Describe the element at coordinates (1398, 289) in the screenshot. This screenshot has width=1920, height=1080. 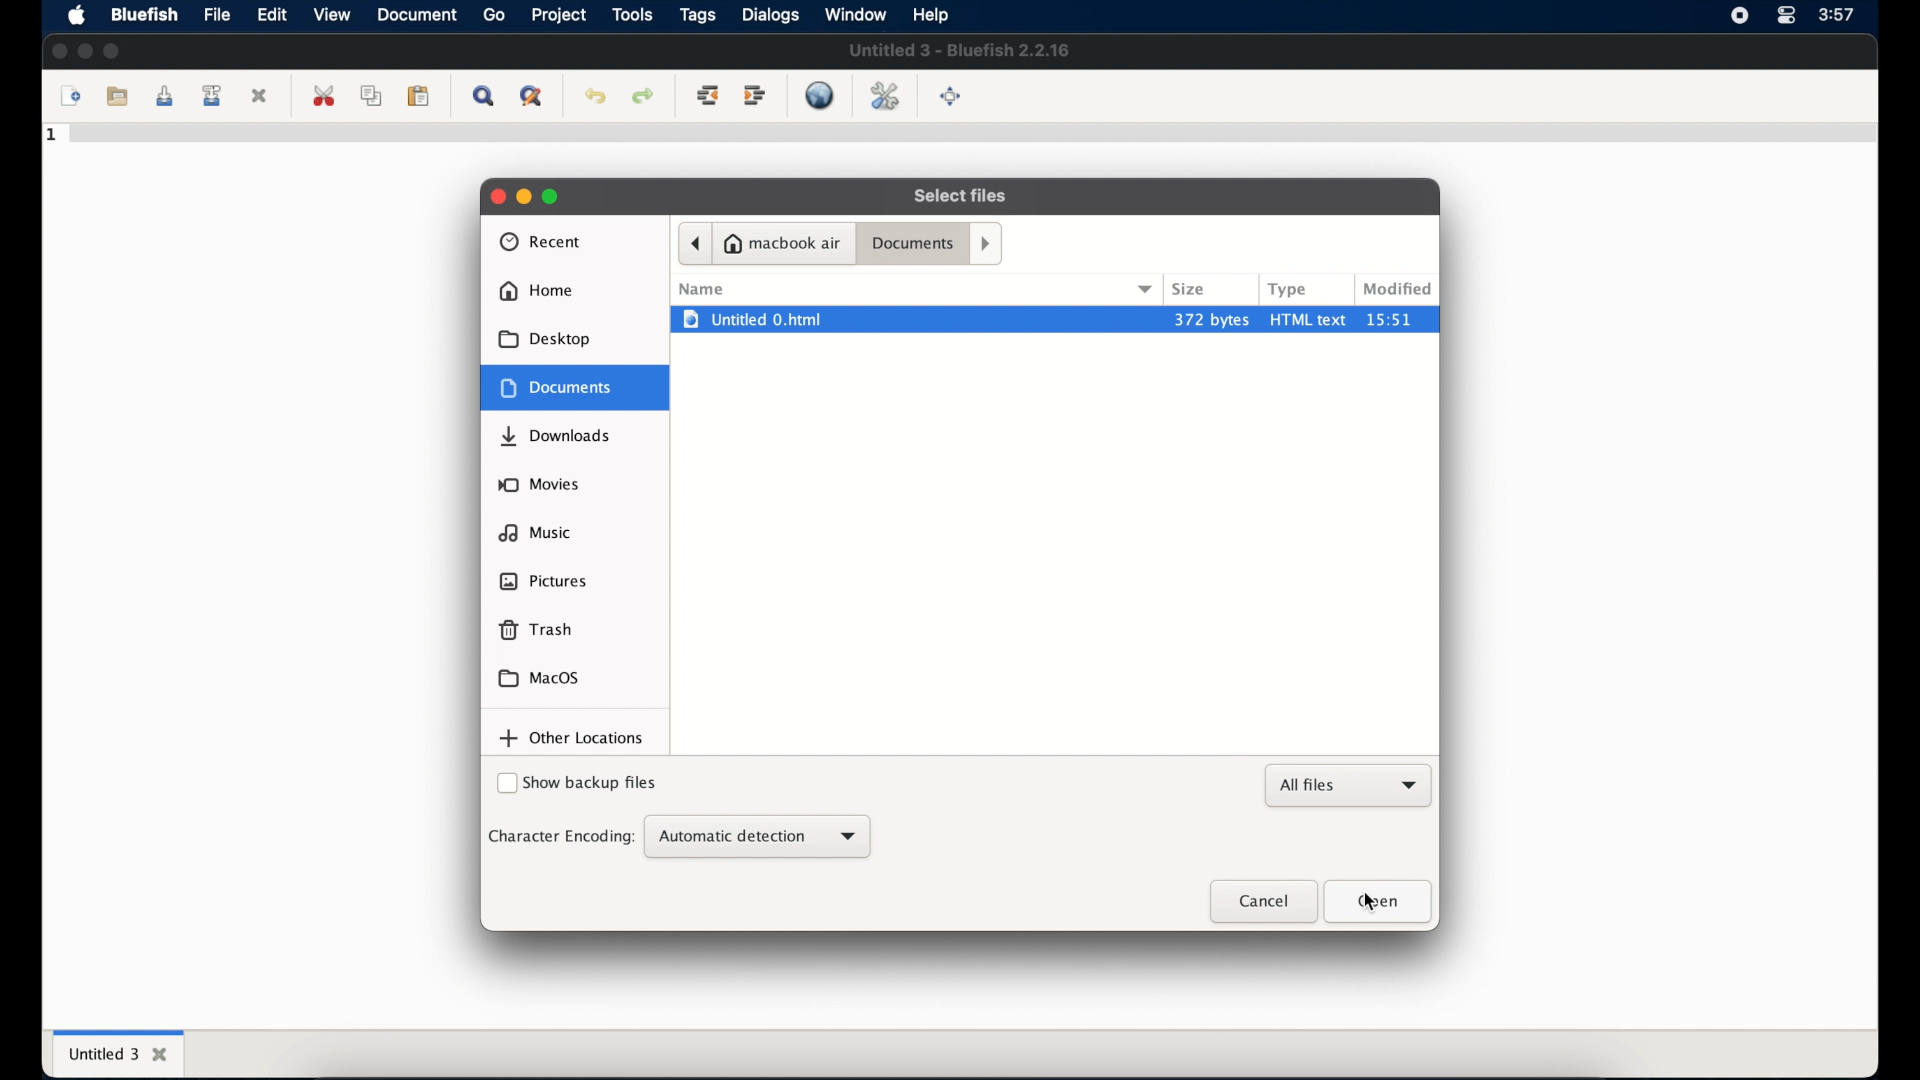
I see `modified` at that location.